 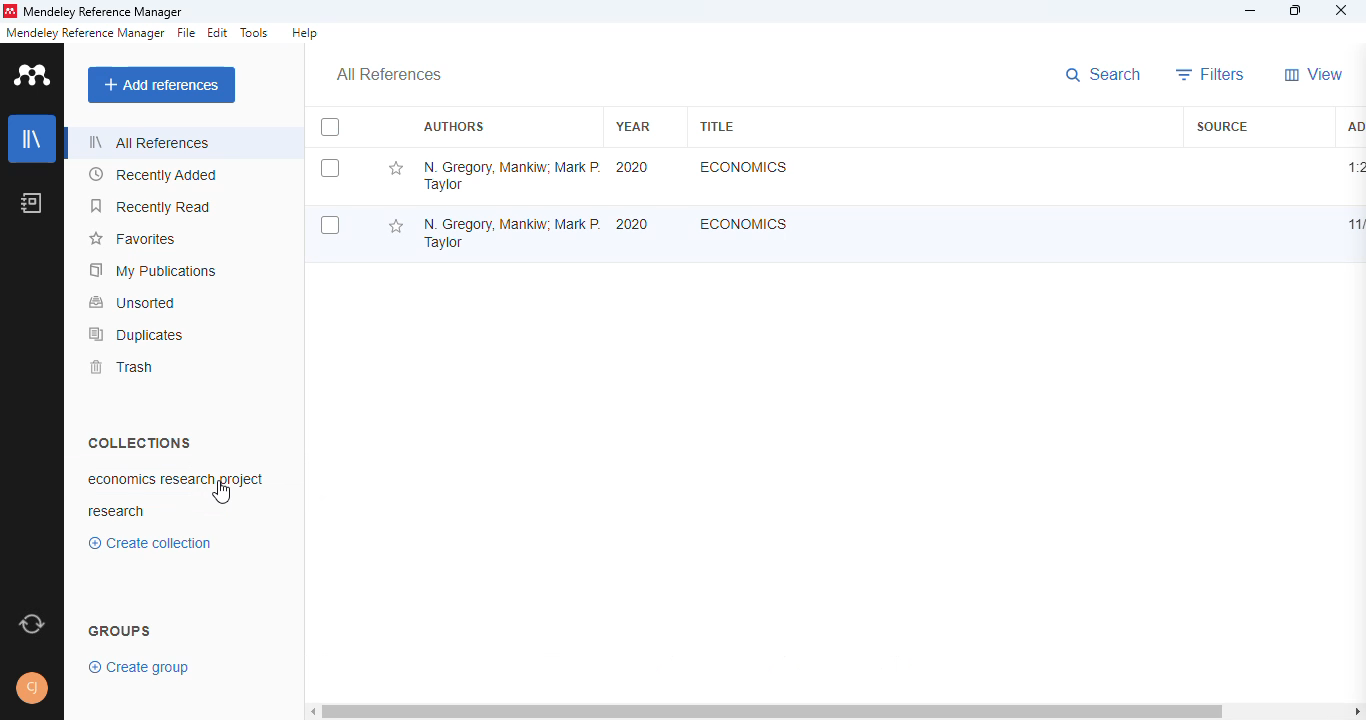 What do you see at coordinates (716, 126) in the screenshot?
I see `title` at bounding box center [716, 126].